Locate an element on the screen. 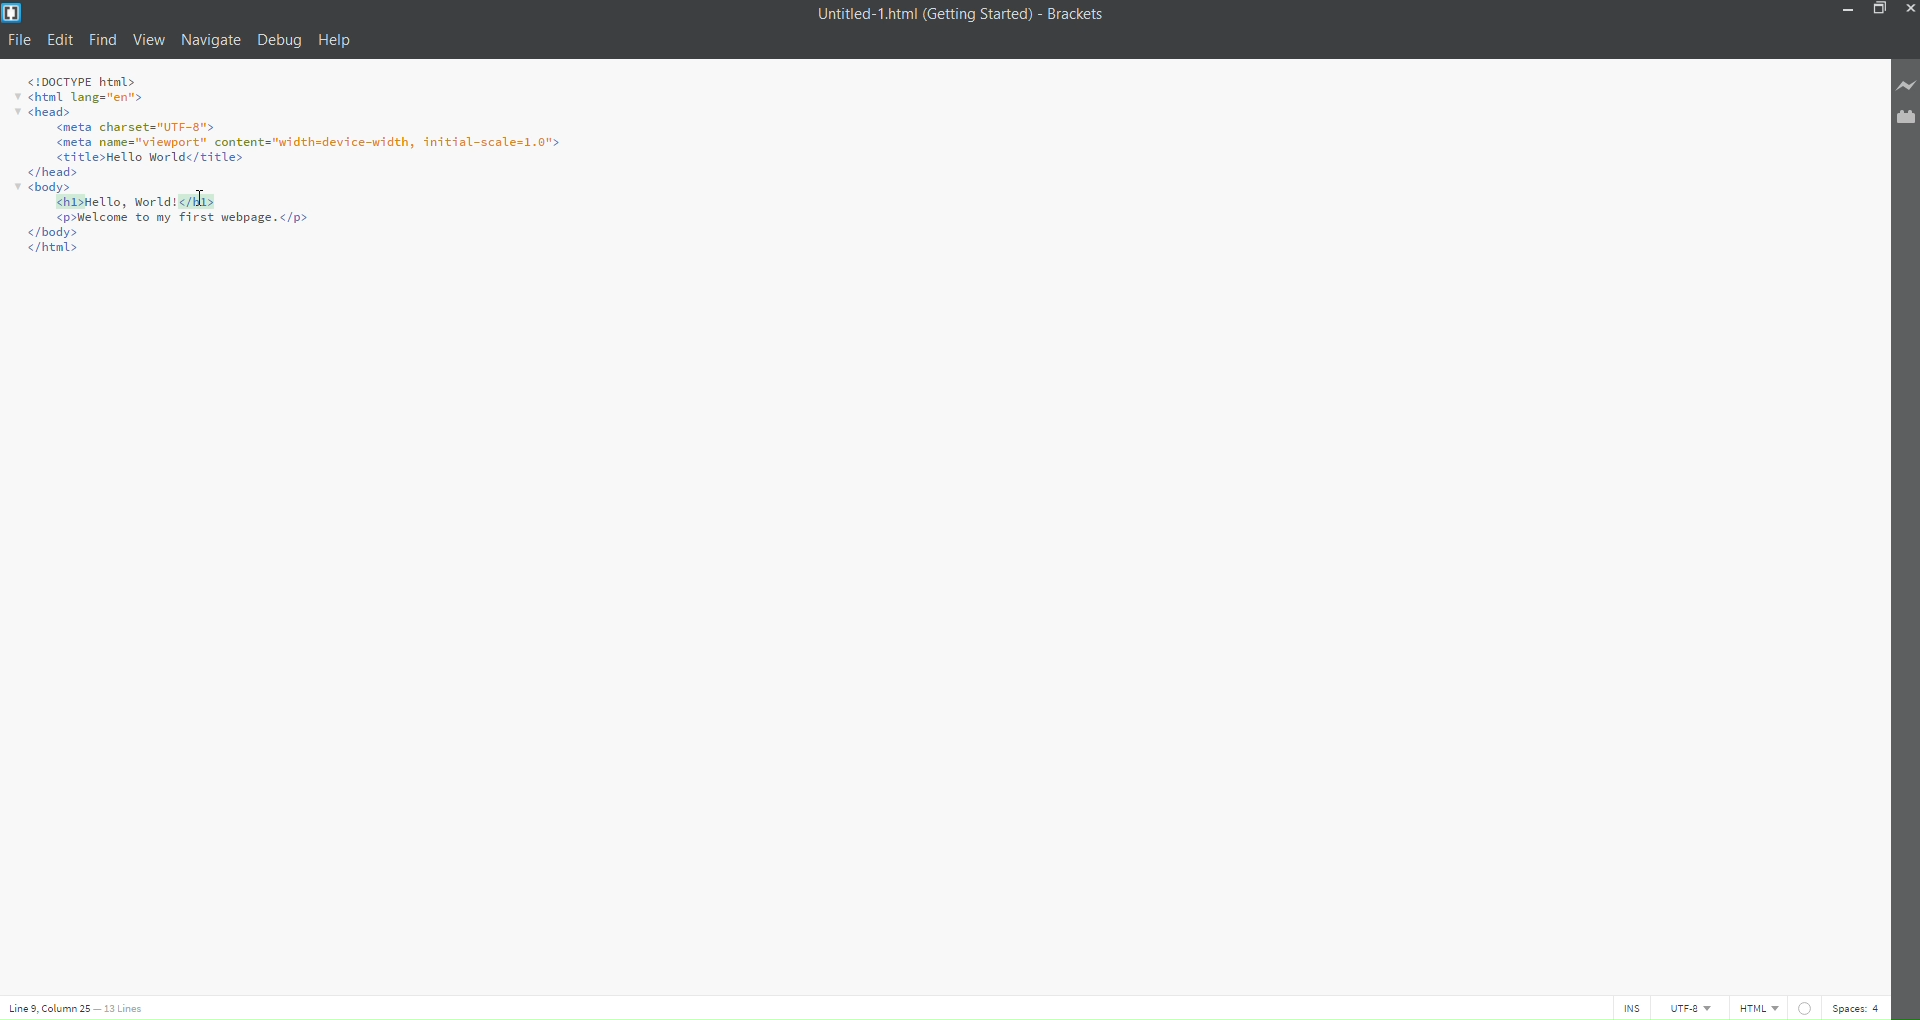 The height and width of the screenshot is (1020, 1920). debug is located at coordinates (278, 44).